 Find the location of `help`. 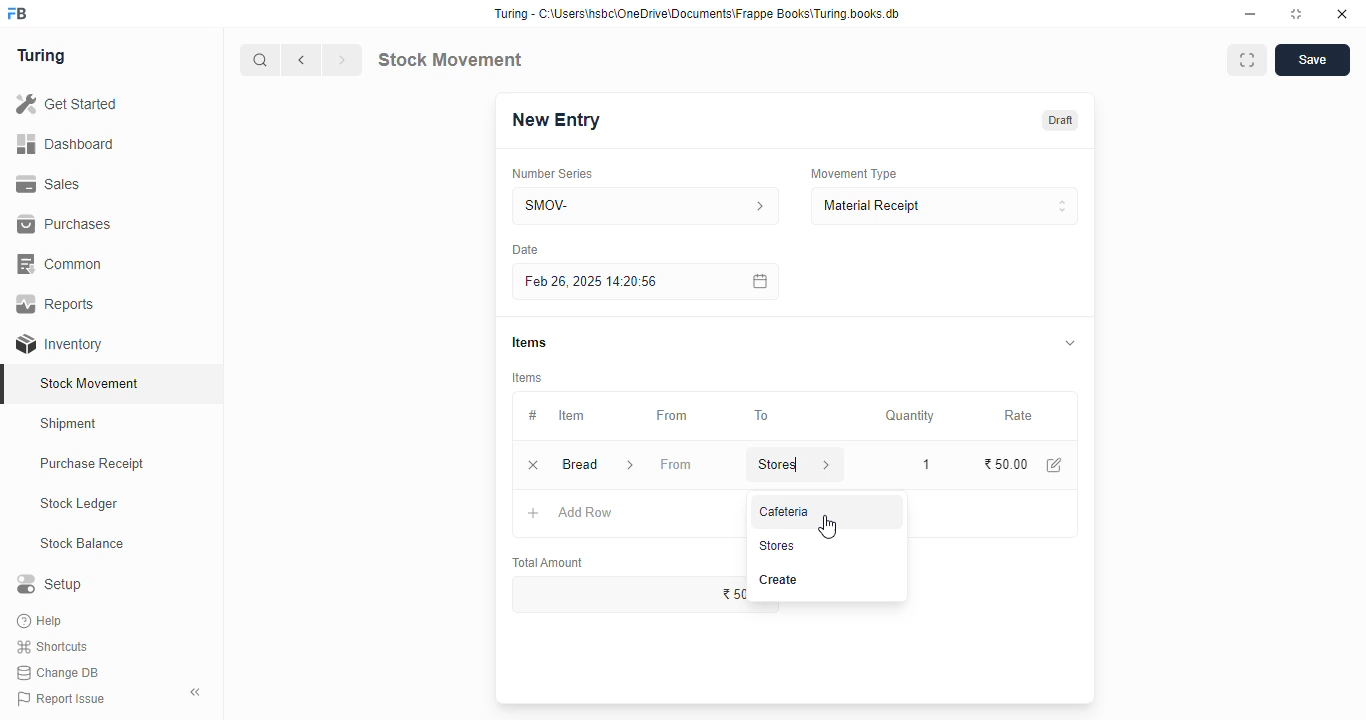

help is located at coordinates (42, 621).